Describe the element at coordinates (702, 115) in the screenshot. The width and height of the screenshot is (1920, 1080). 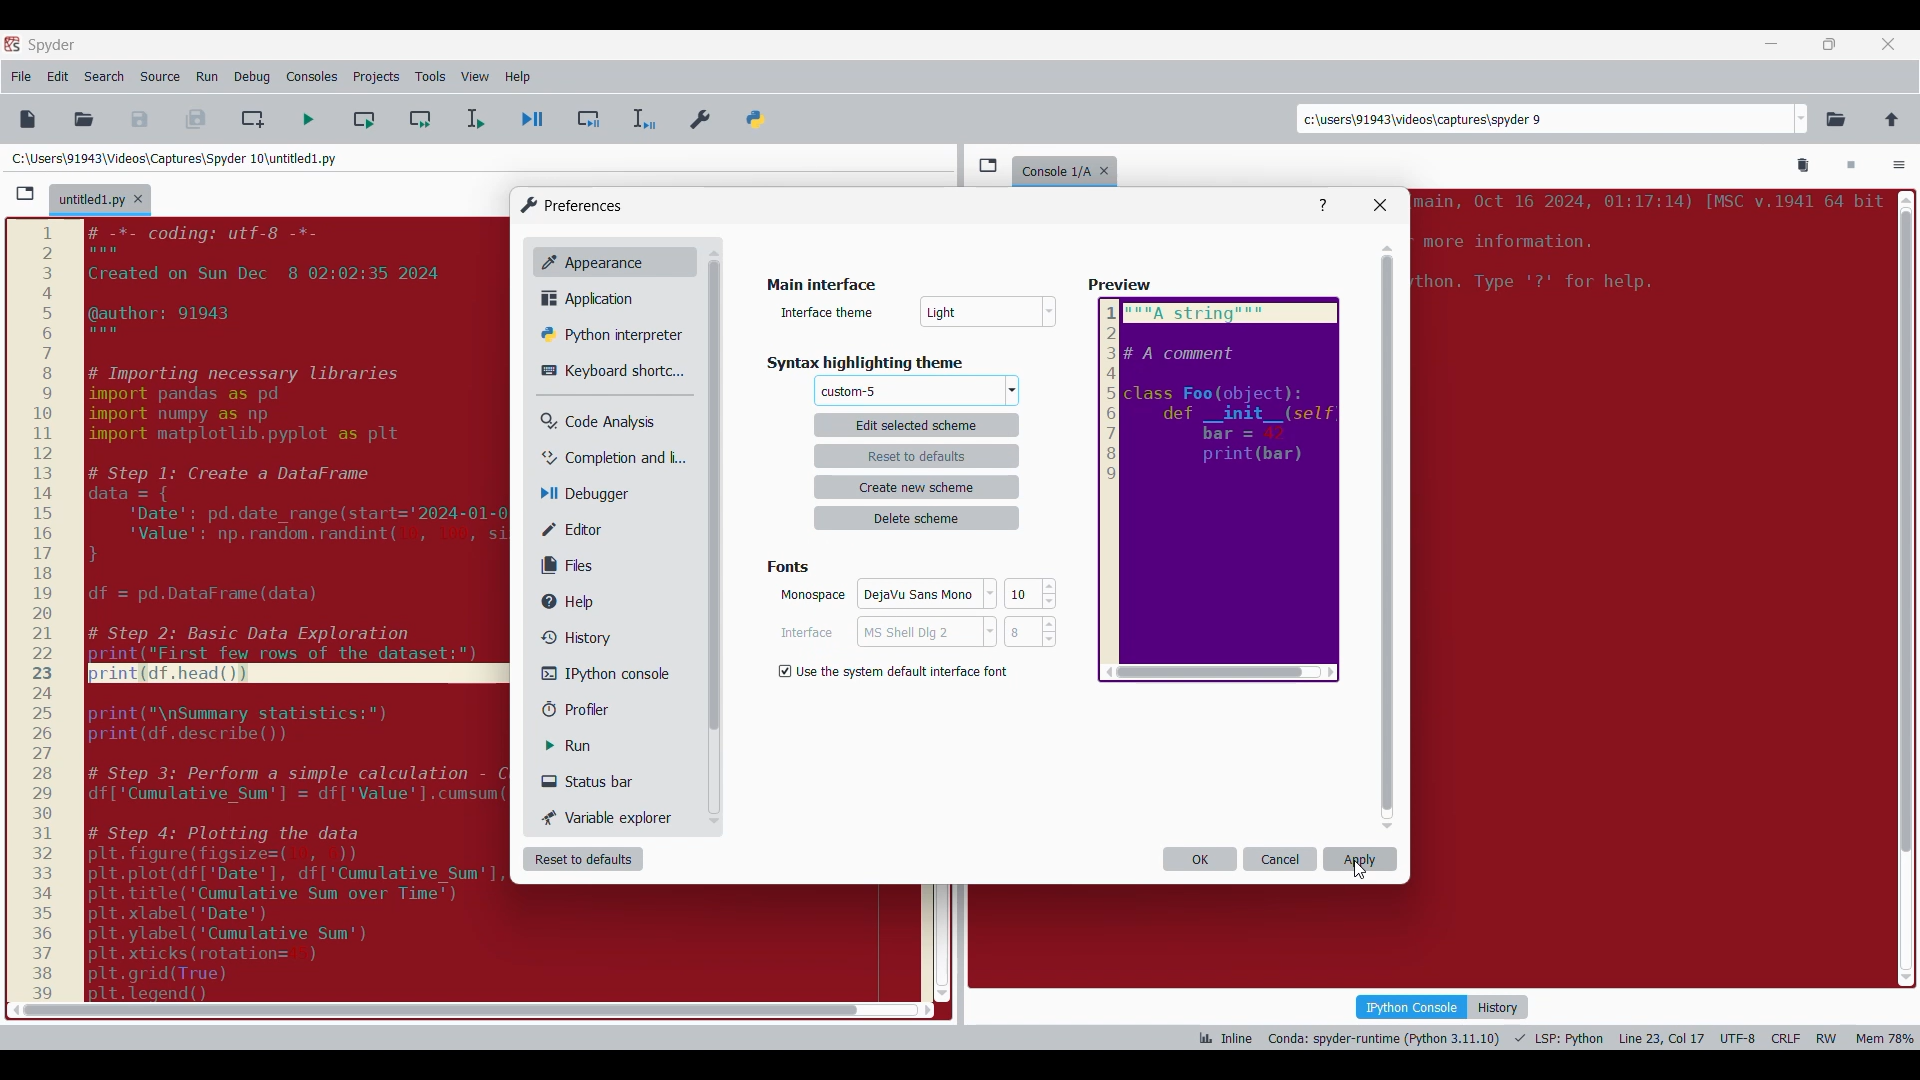
I see `Preferences` at that location.